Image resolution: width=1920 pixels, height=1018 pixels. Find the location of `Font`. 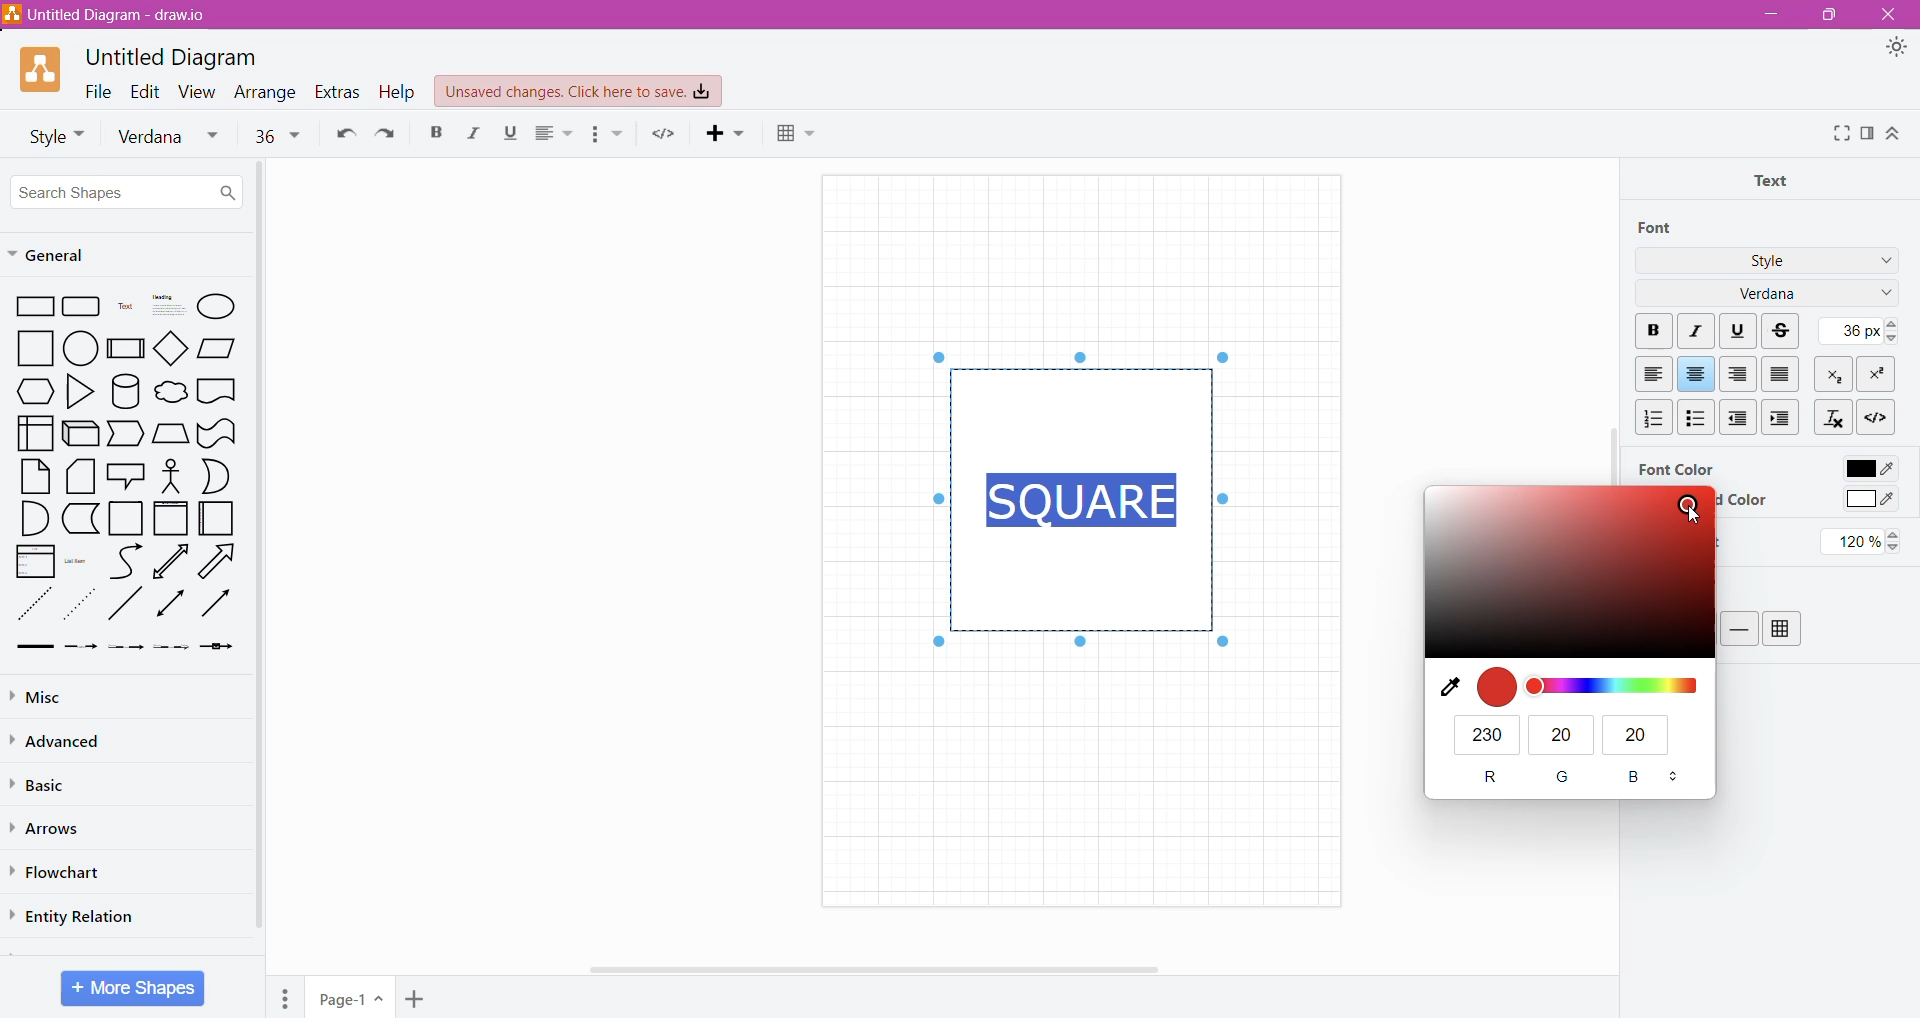

Font is located at coordinates (1657, 228).